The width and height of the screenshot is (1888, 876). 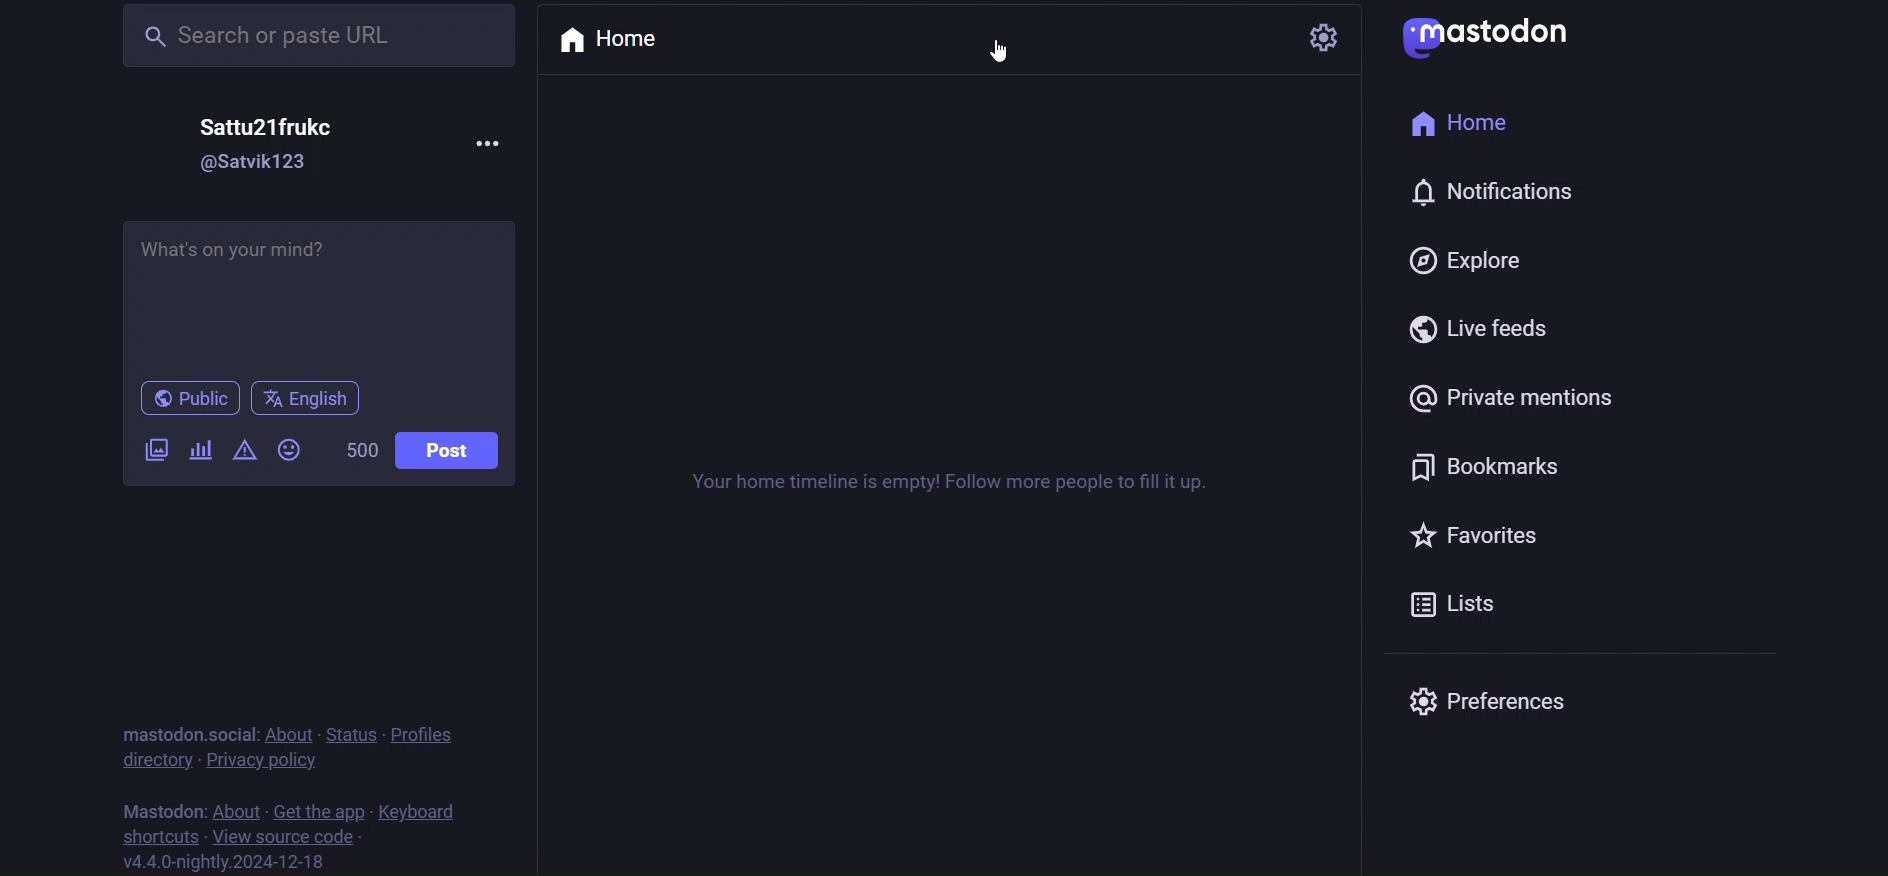 I want to click on list, so click(x=1474, y=603).